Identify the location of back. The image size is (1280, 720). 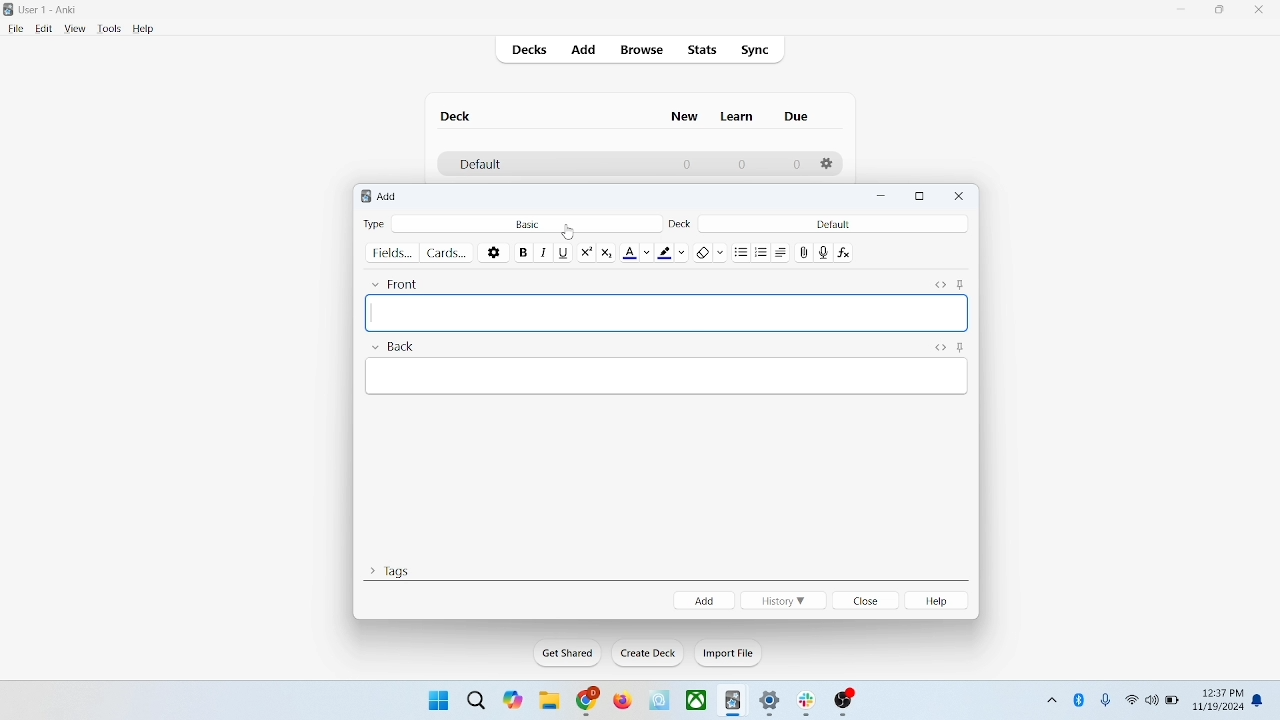
(392, 349).